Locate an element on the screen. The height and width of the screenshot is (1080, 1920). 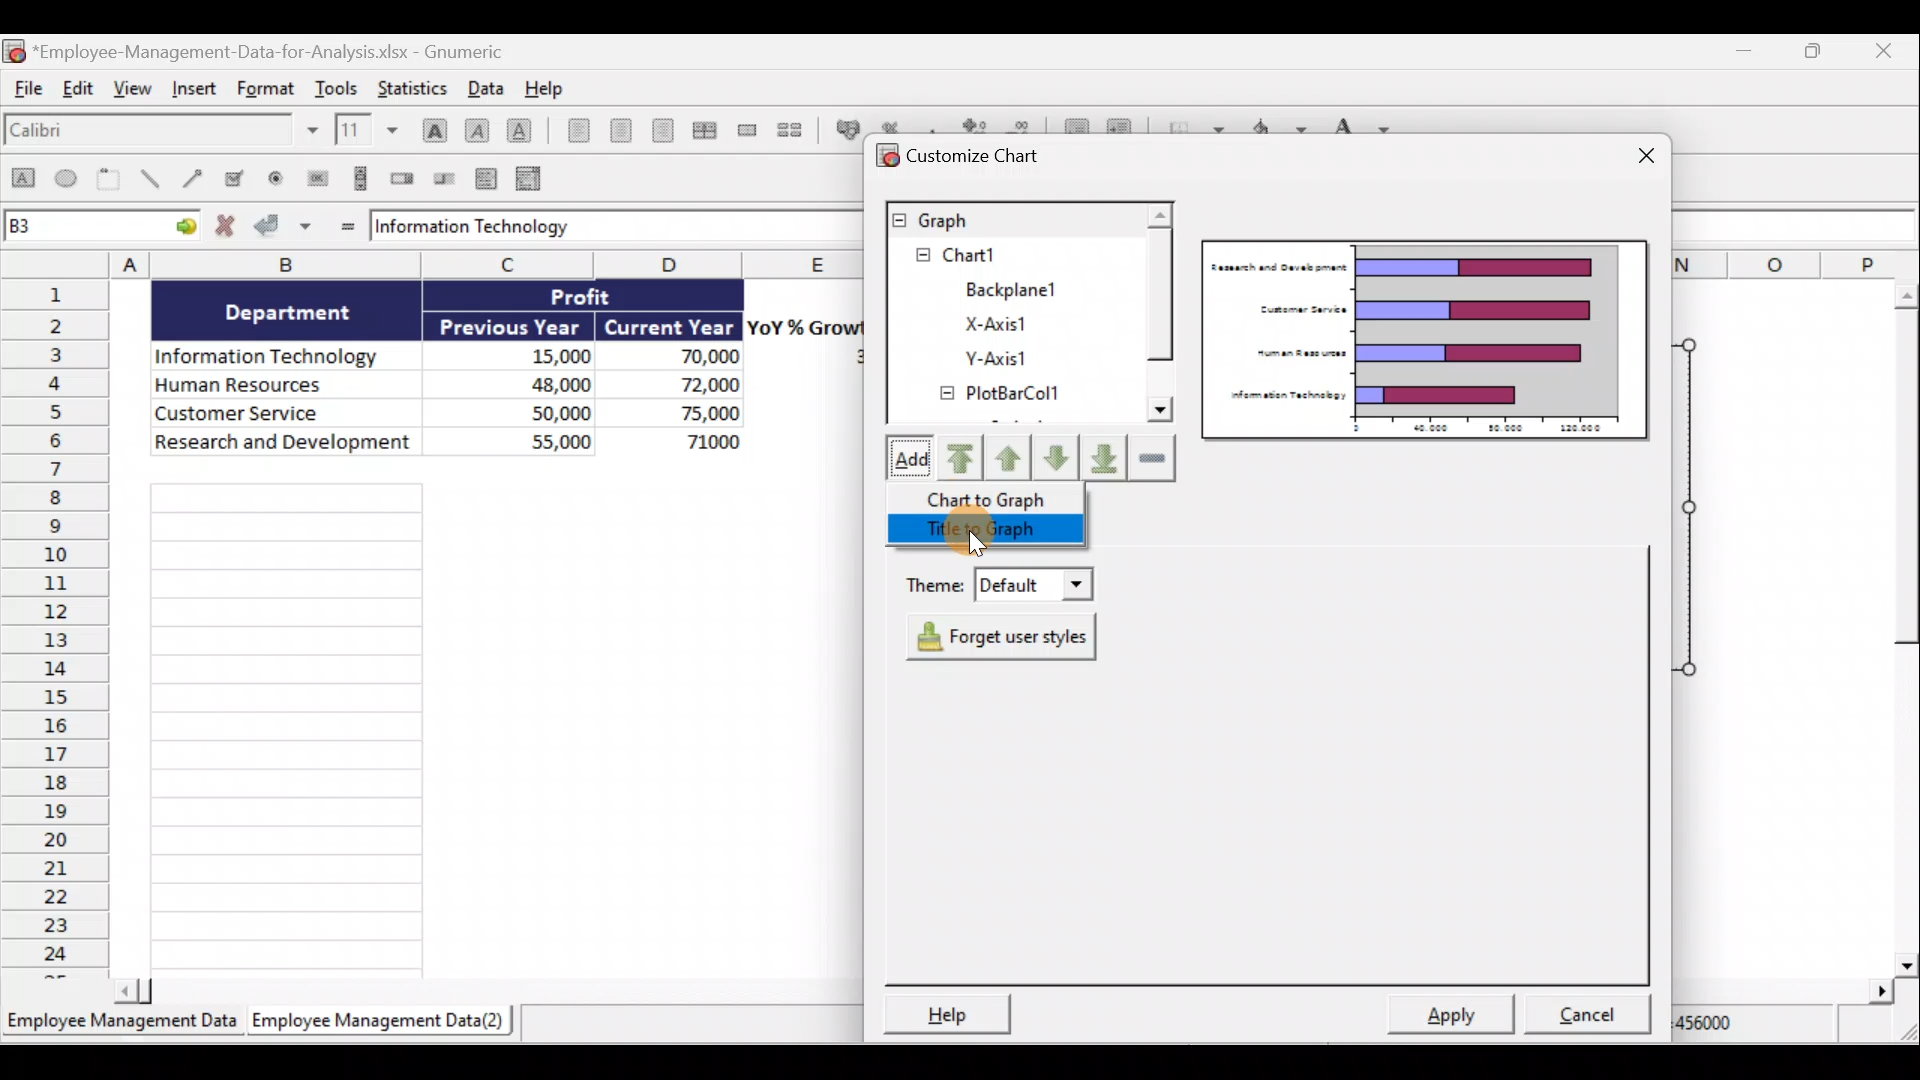
PlotBarCol1 is located at coordinates (1013, 396).